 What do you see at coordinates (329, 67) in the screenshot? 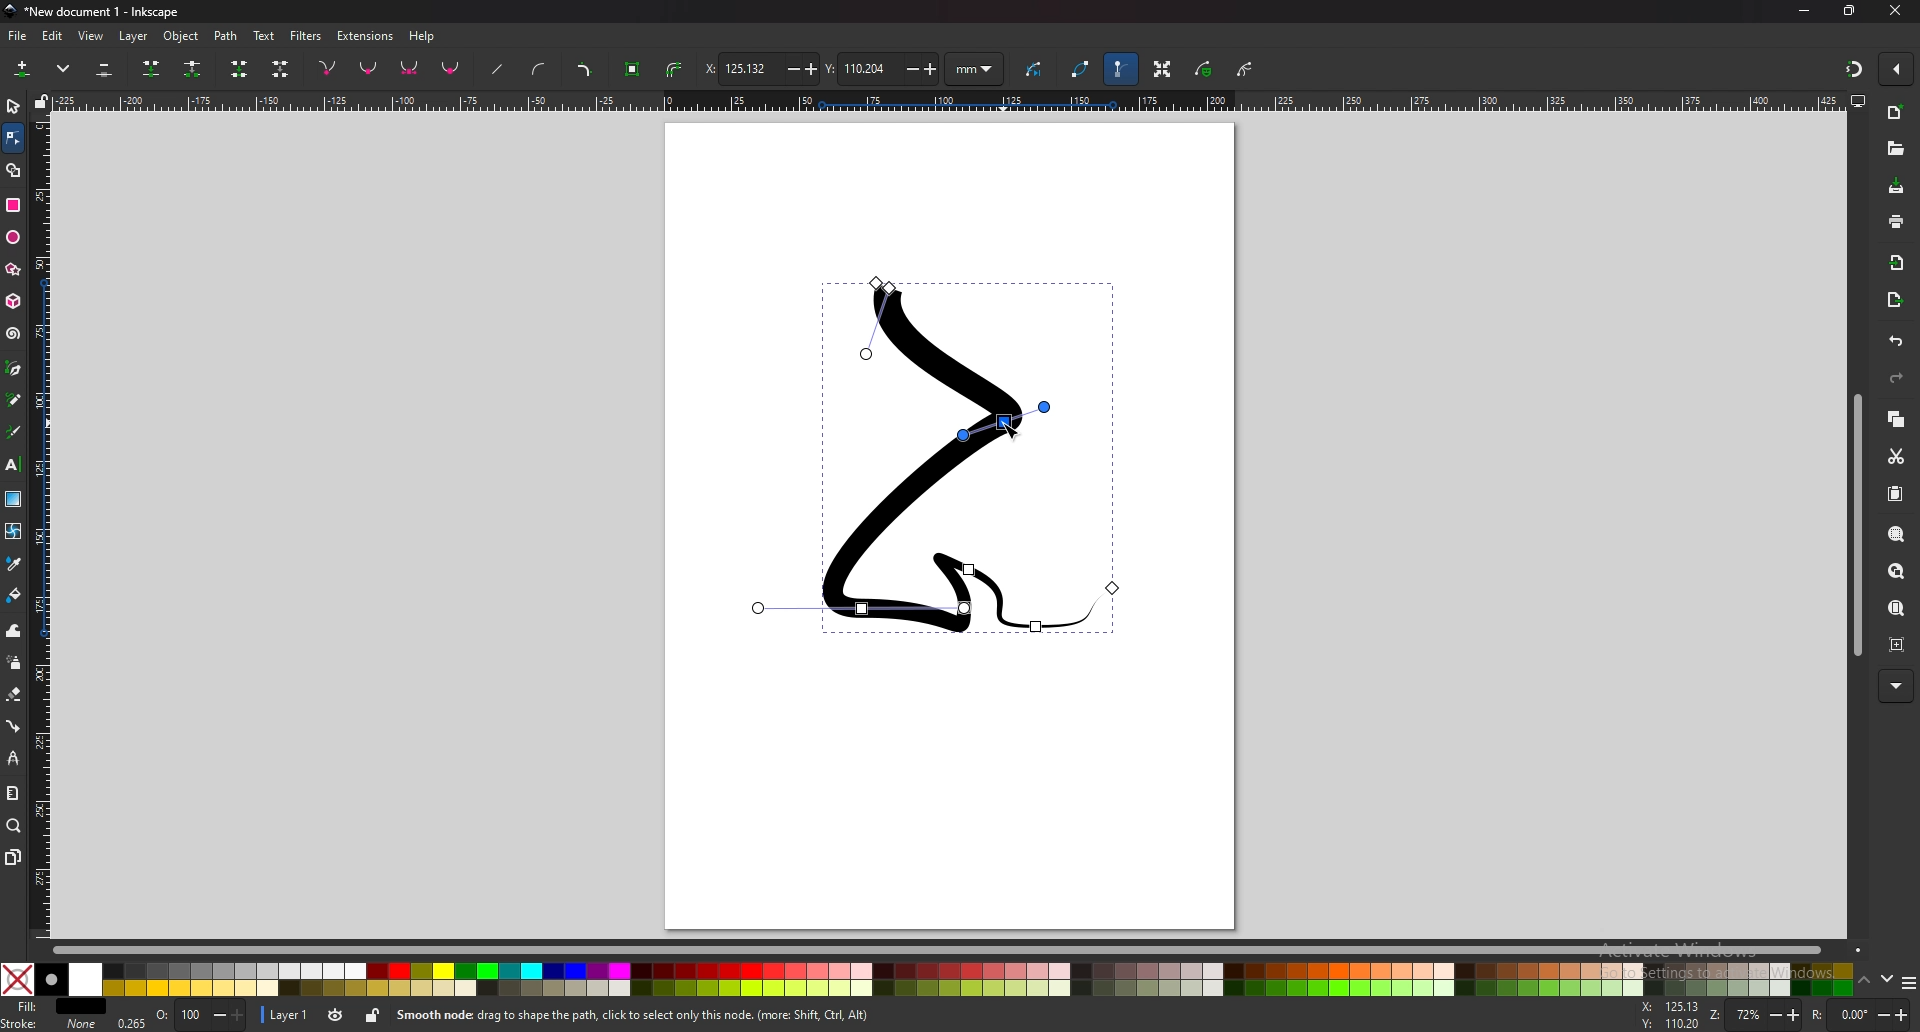
I see `corner` at bounding box center [329, 67].